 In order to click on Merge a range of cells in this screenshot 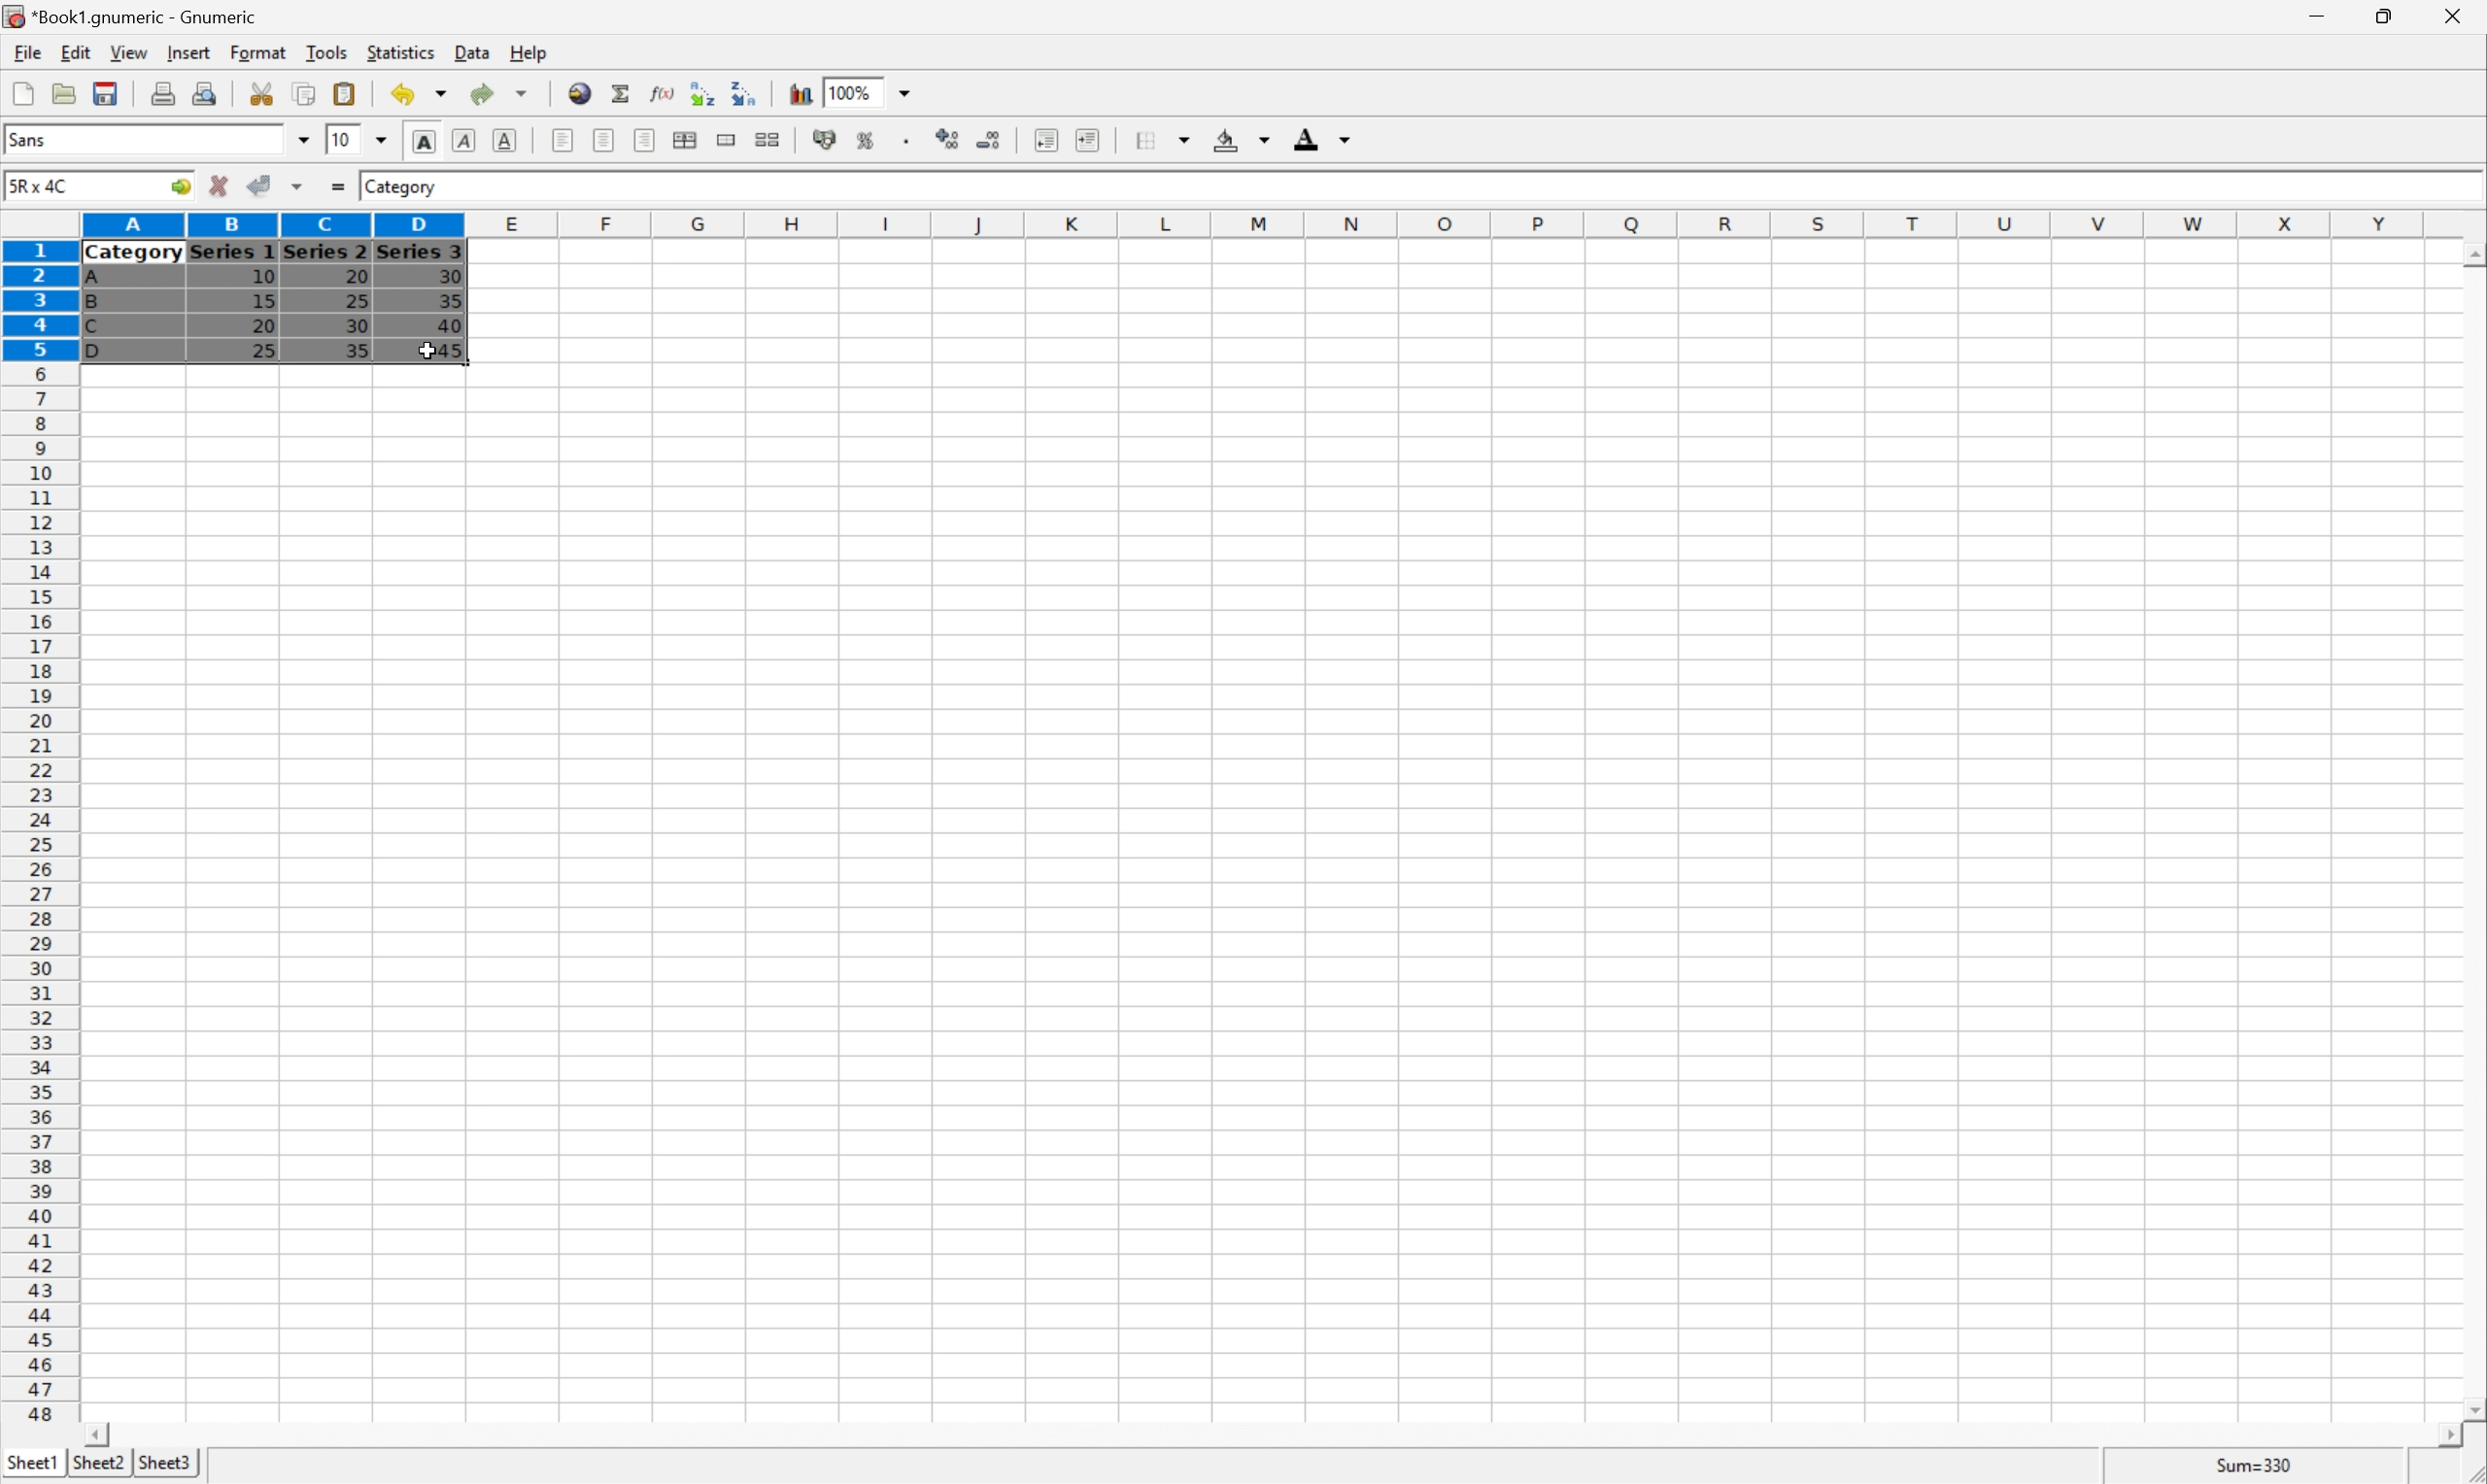, I will do `click(725, 139)`.